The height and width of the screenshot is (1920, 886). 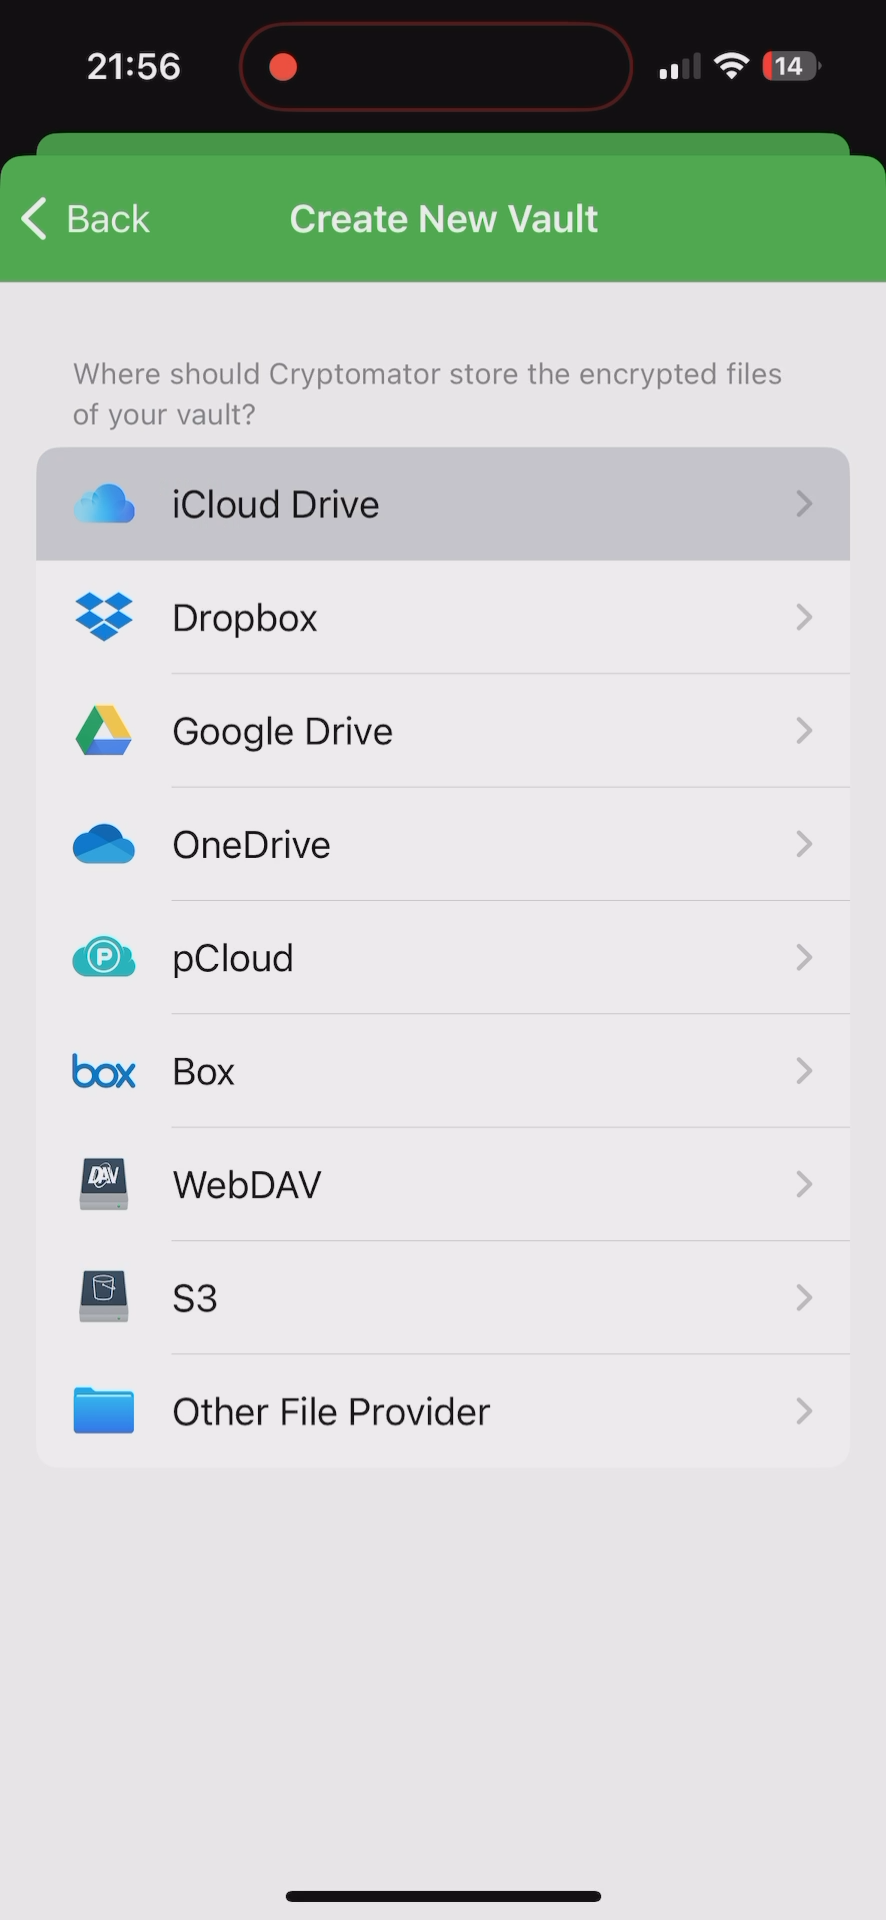 What do you see at coordinates (131, 70) in the screenshot?
I see `21:56` at bounding box center [131, 70].